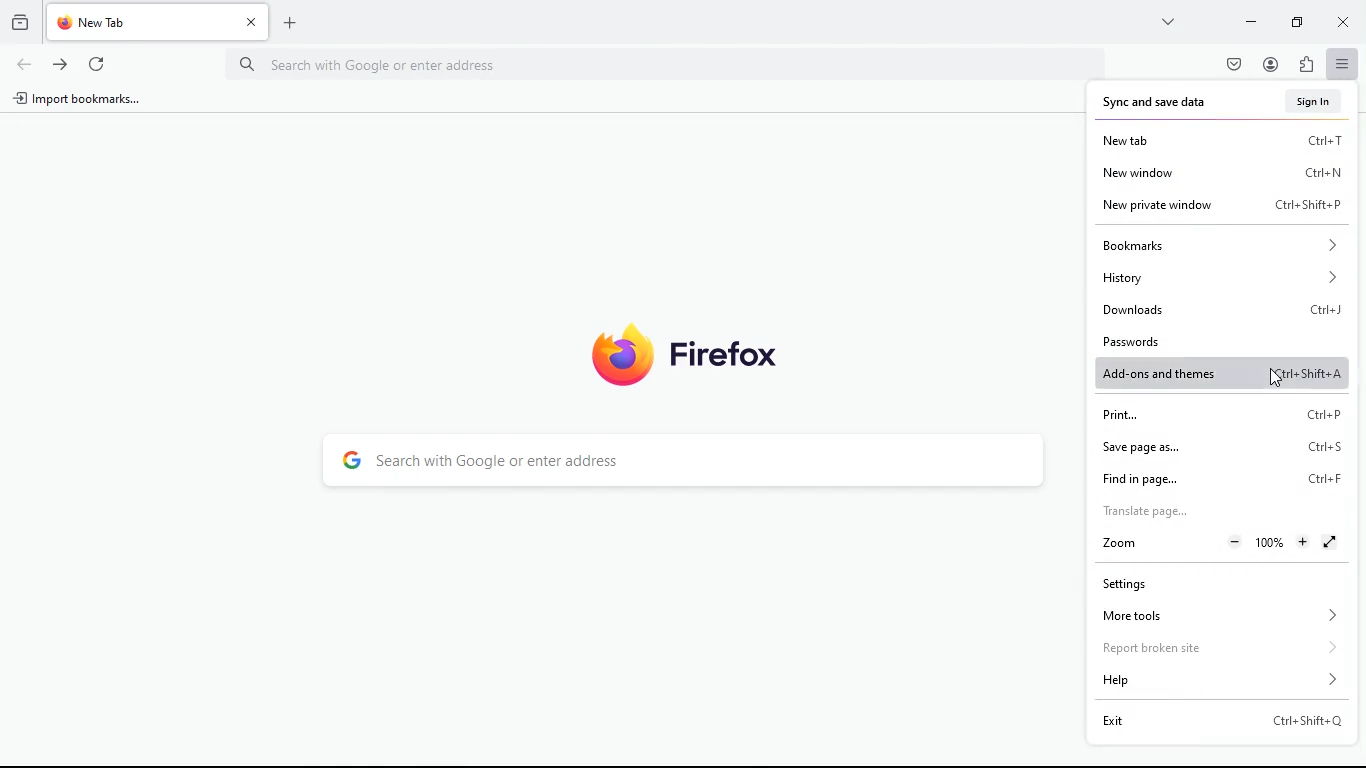 The height and width of the screenshot is (768, 1366). Describe the element at coordinates (1305, 65) in the screenshot. I see `instalations` at that location.